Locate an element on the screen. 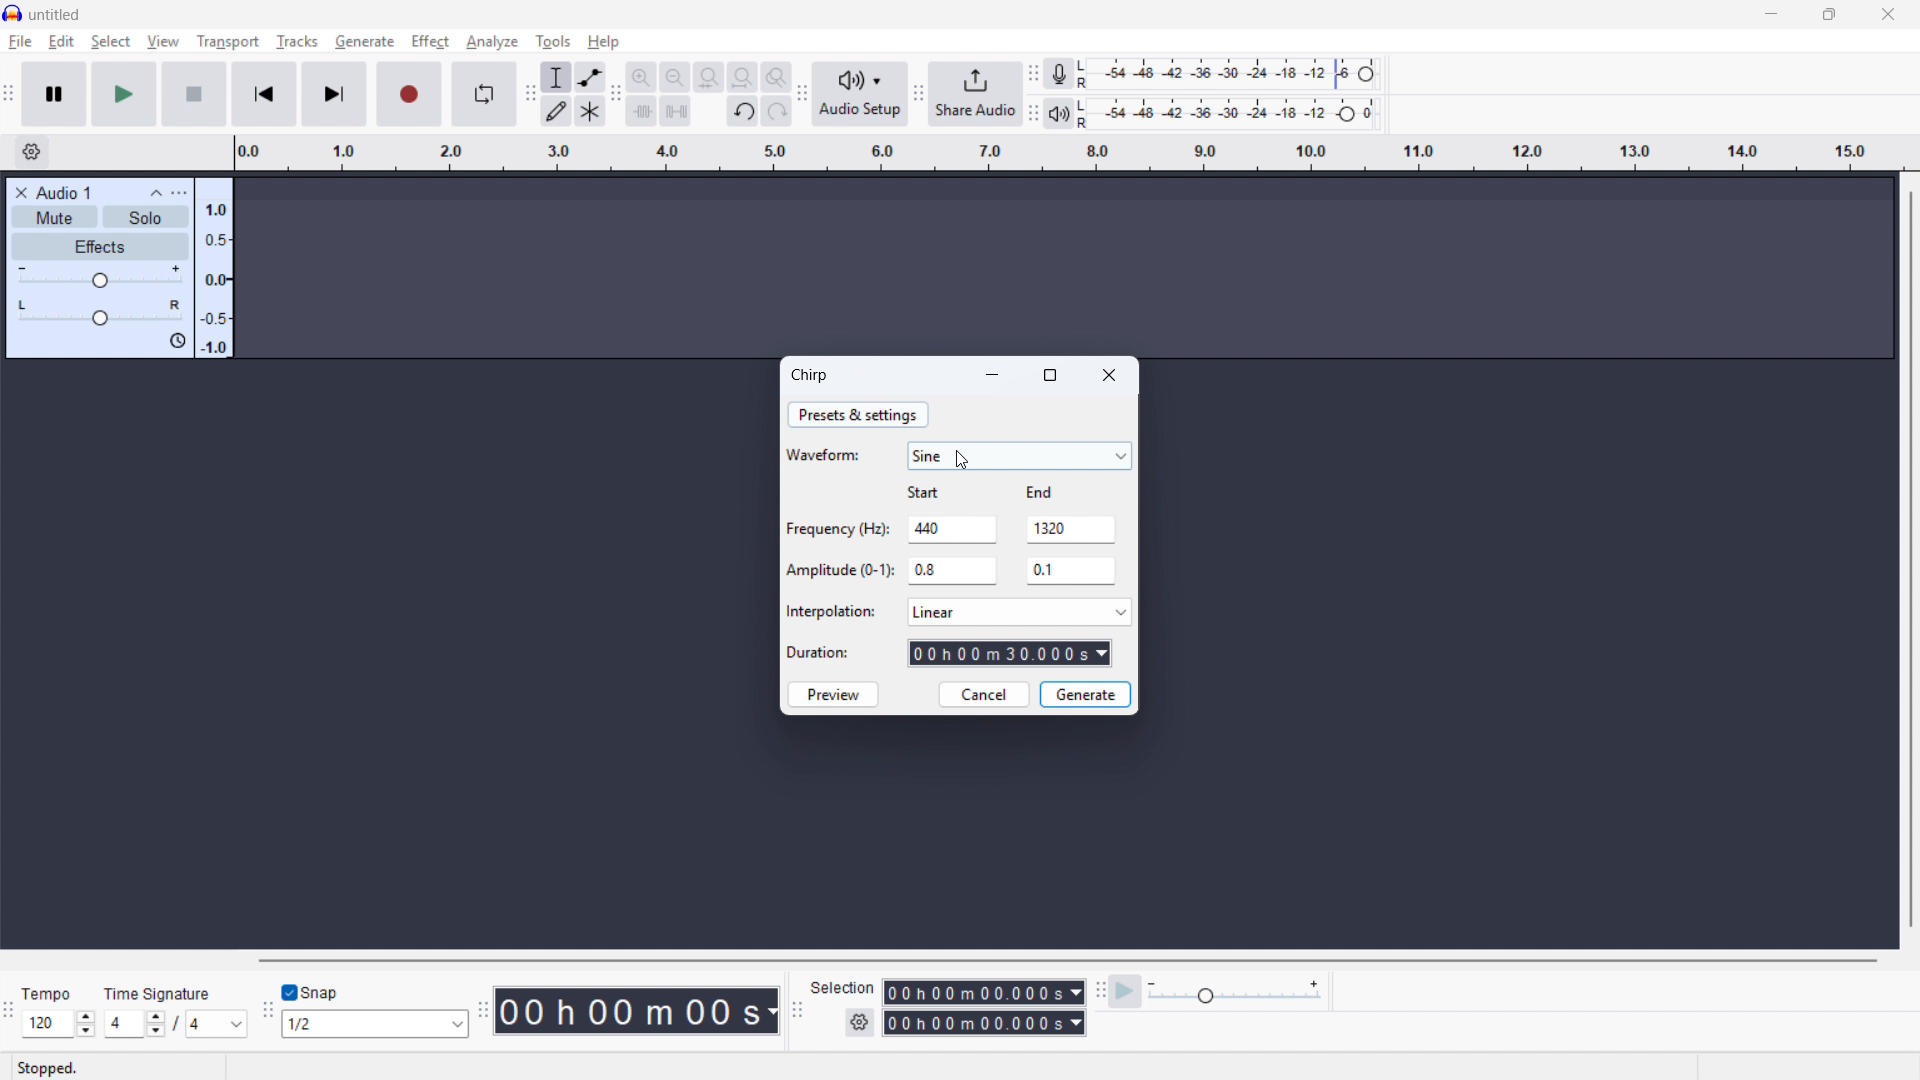  Undo  is located at coordinates (744, 112).